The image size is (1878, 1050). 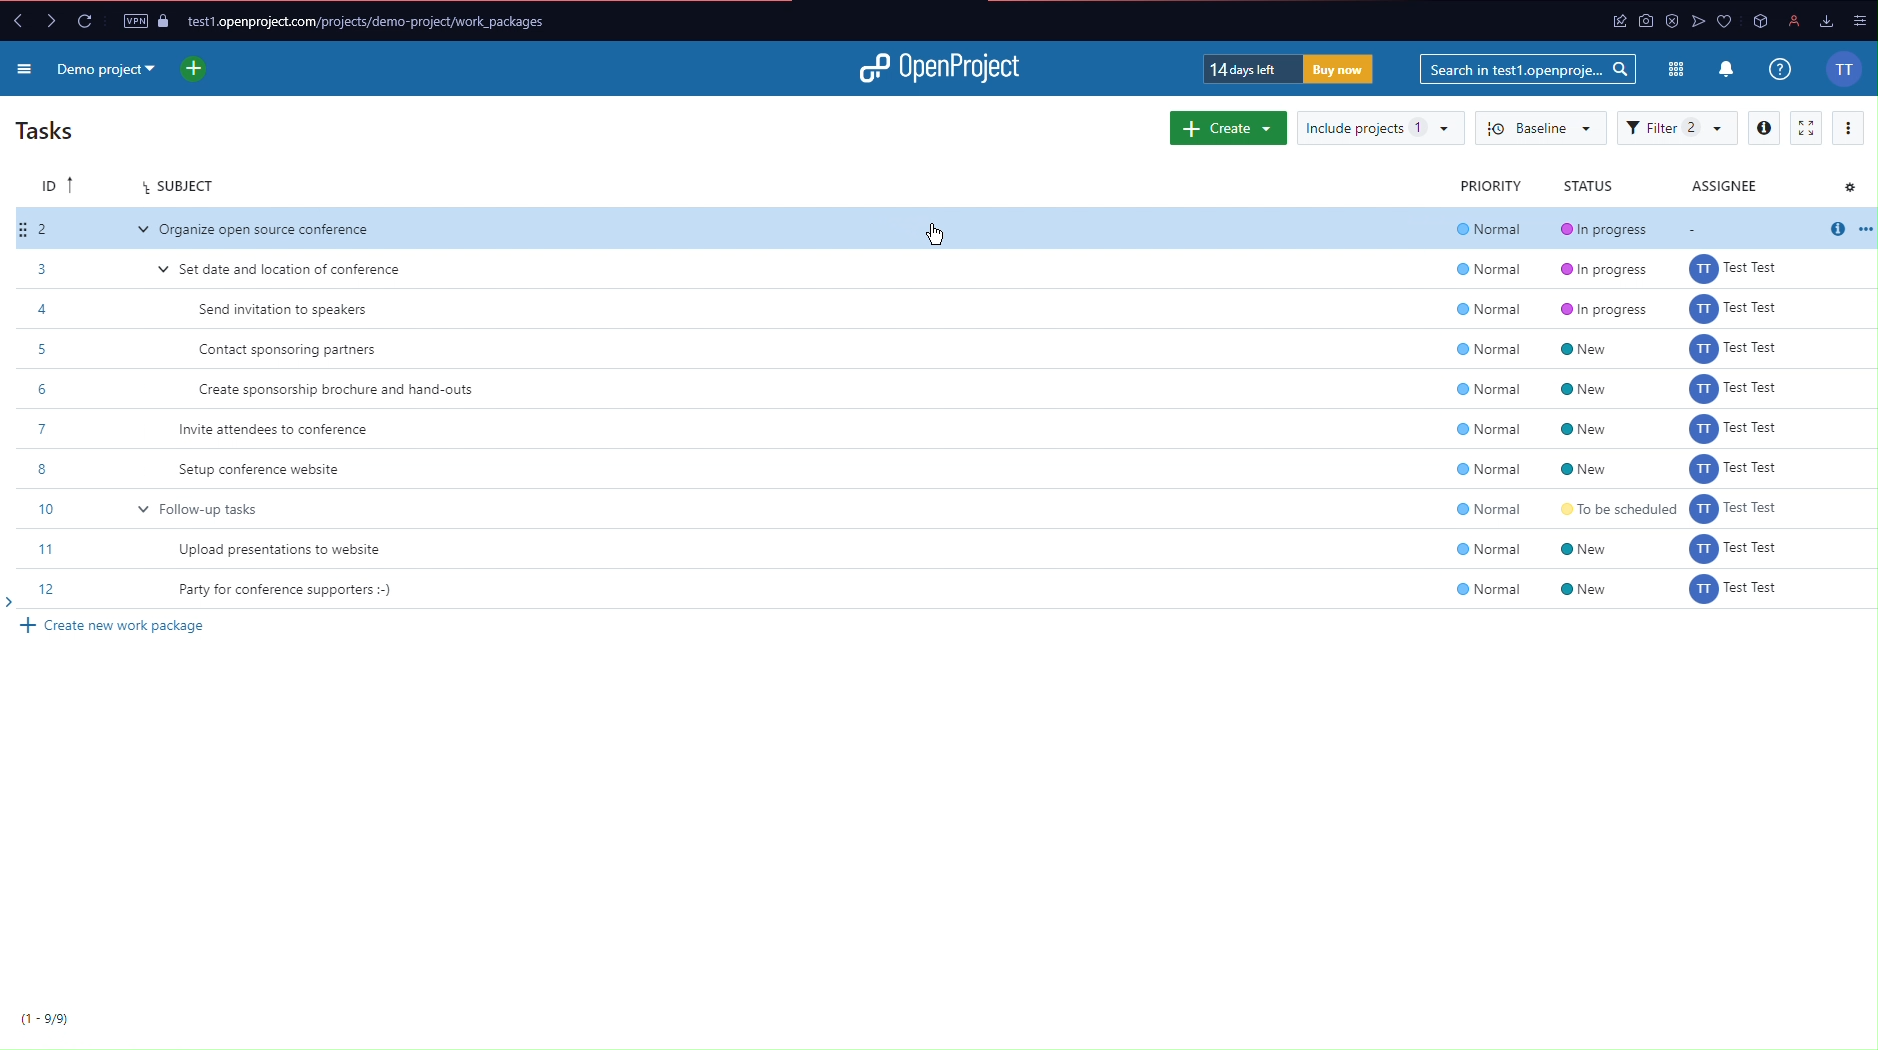 What do you see at coordinates (1289, 67) in the screenshot?
I see `Trial Timer` at bounding box center [1289, 67].